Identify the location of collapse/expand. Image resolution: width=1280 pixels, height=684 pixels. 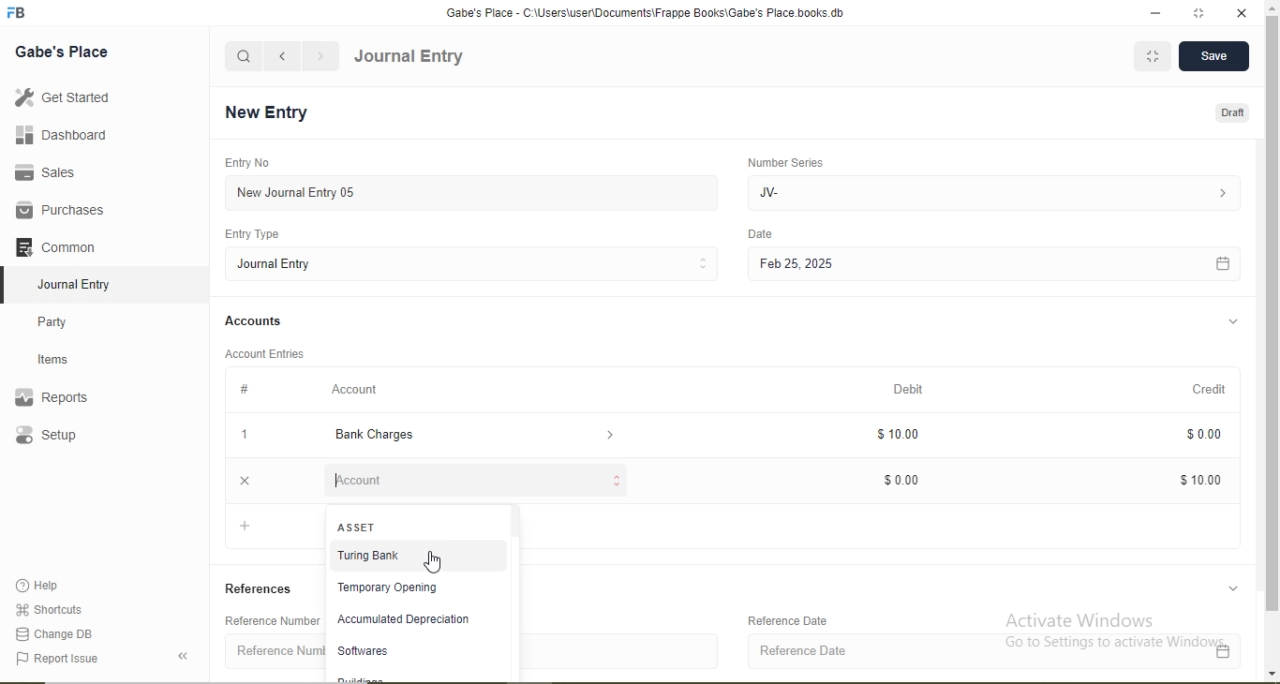
(1237, 587).